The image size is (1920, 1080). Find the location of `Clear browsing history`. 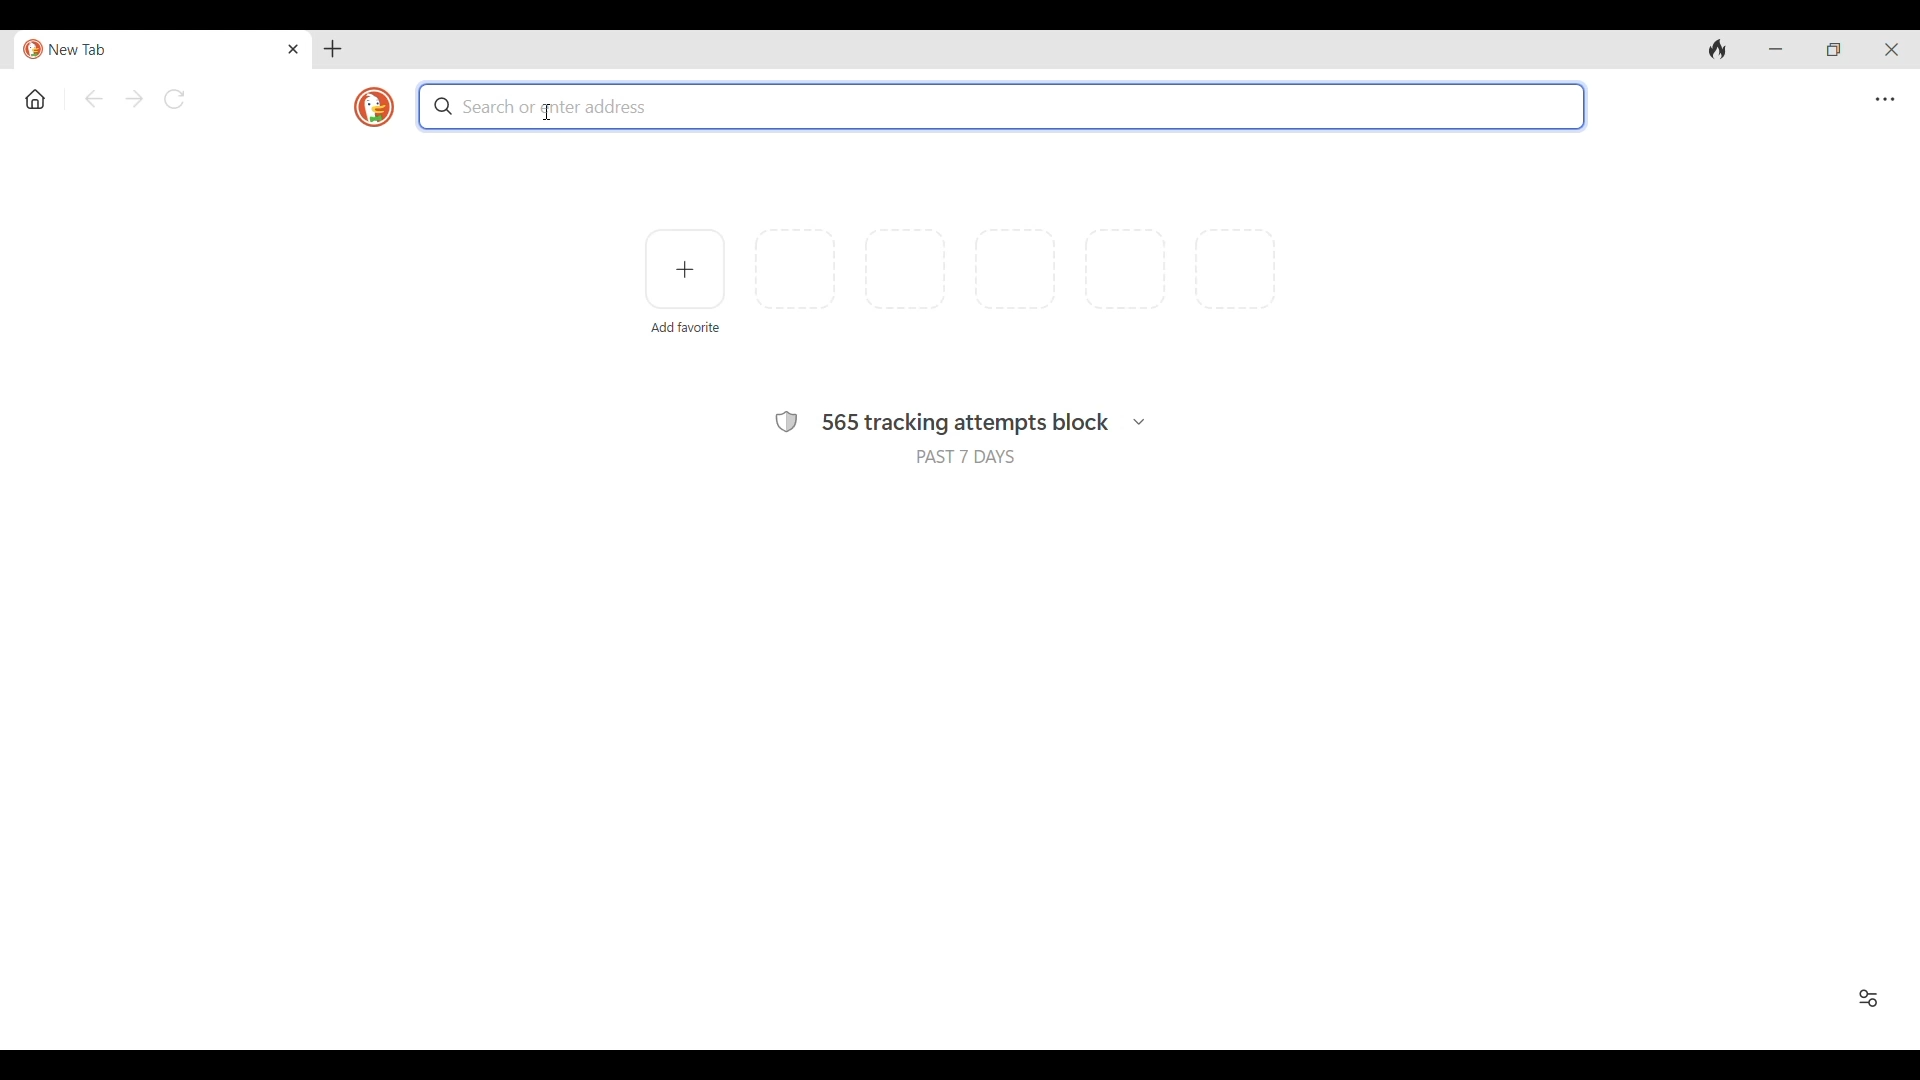

Clear browsing history is located at coordinates (1718, 49).